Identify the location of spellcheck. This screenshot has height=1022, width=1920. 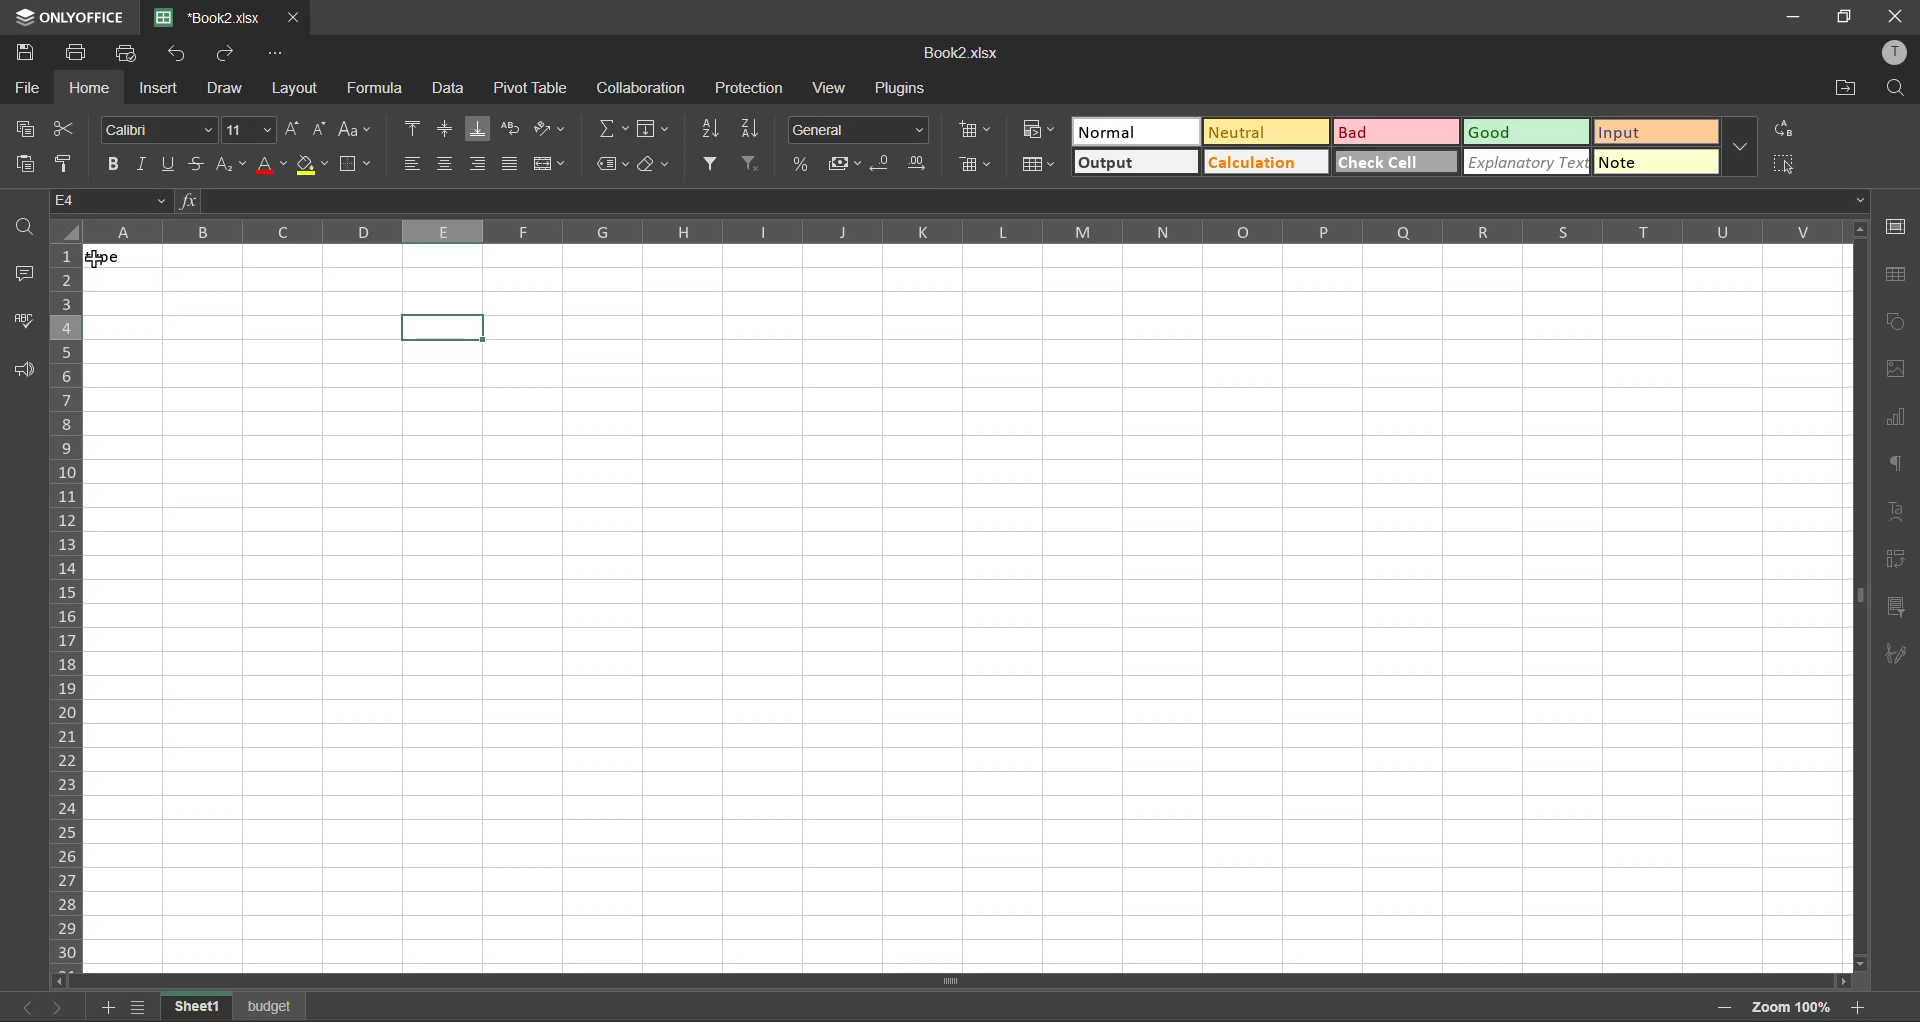
(22, 322).